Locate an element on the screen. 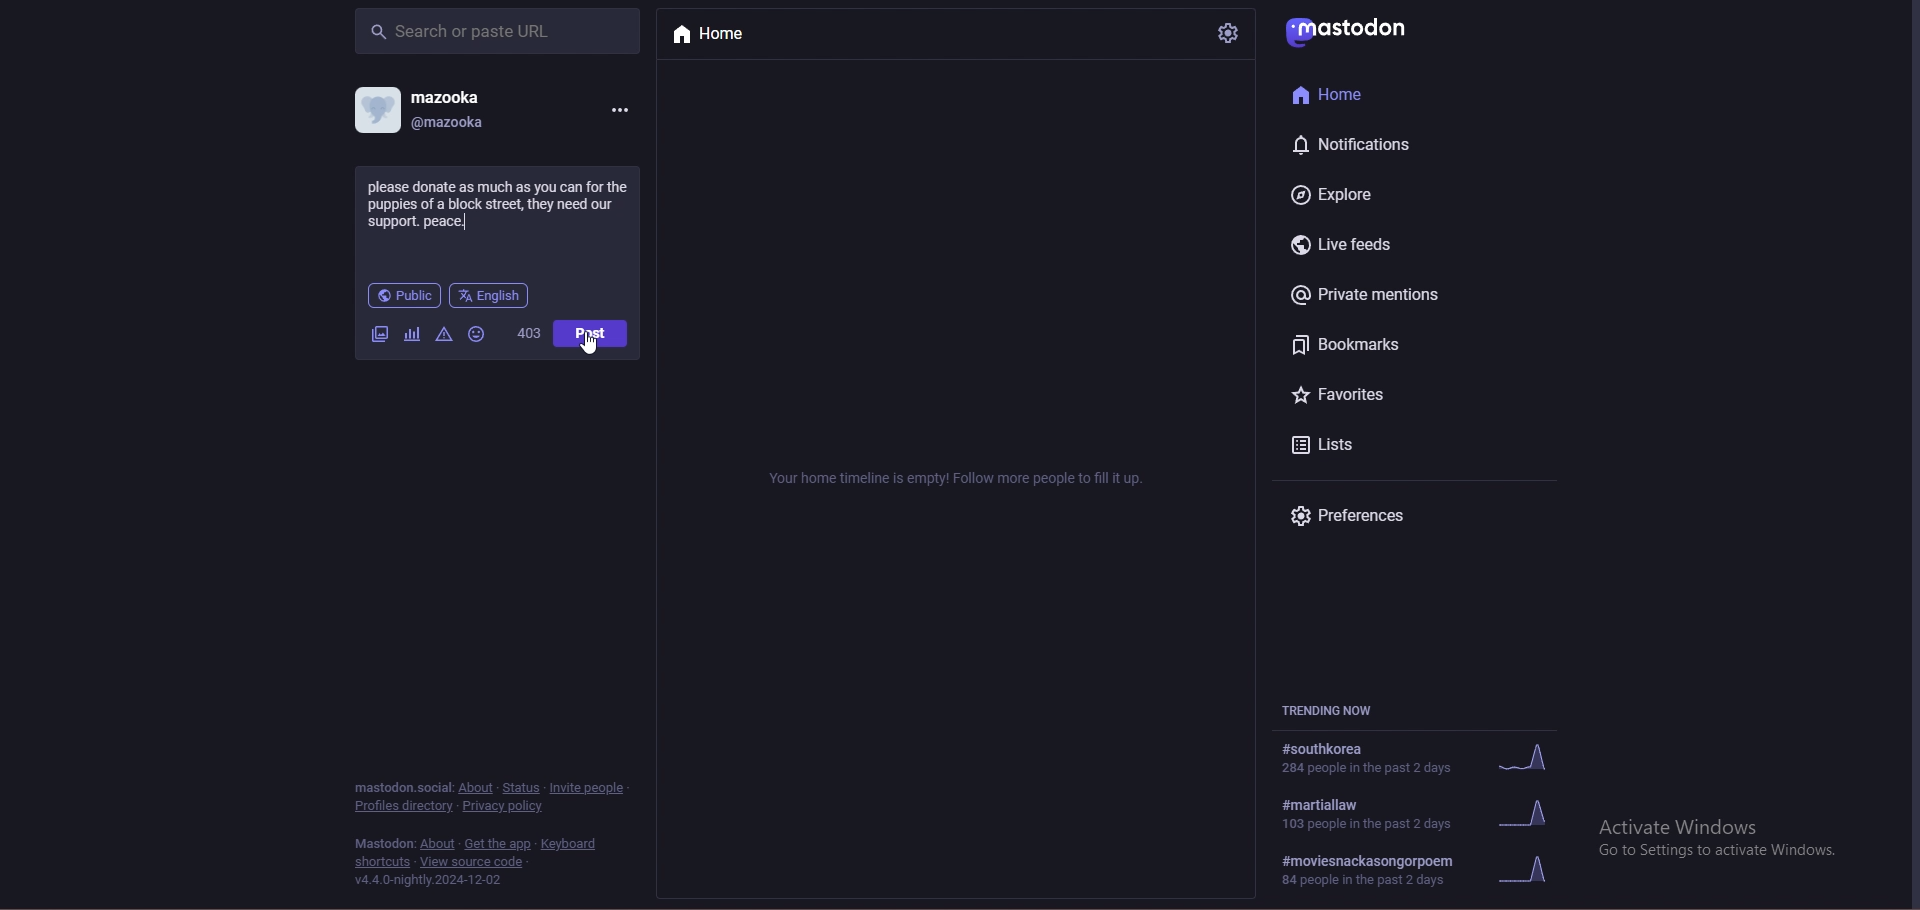 The image size is (1920, 910). mastodon social is located at coordinates (401, 787).